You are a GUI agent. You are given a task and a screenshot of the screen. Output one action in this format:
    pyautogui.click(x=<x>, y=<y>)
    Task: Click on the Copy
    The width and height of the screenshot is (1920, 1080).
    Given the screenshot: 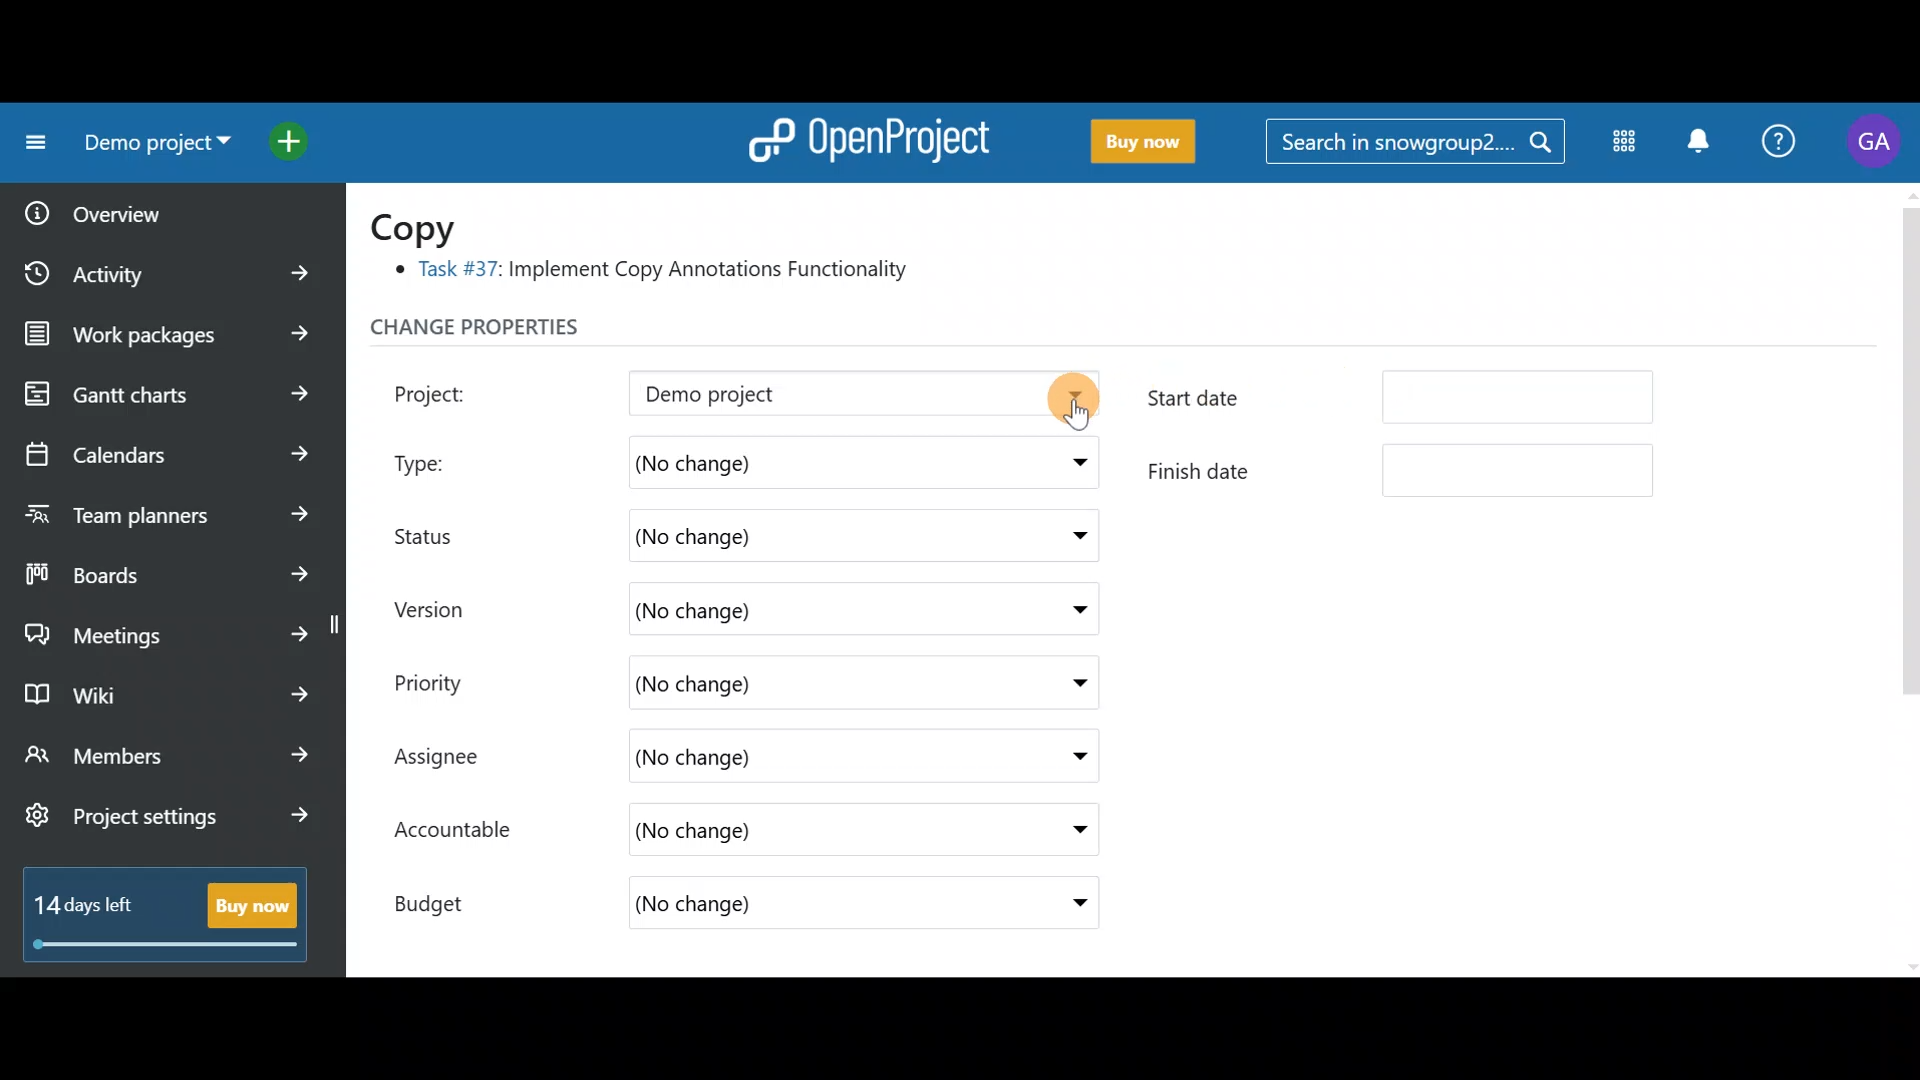 What is the action you would take?
    pyautogui.click(x=426, y=226)
    